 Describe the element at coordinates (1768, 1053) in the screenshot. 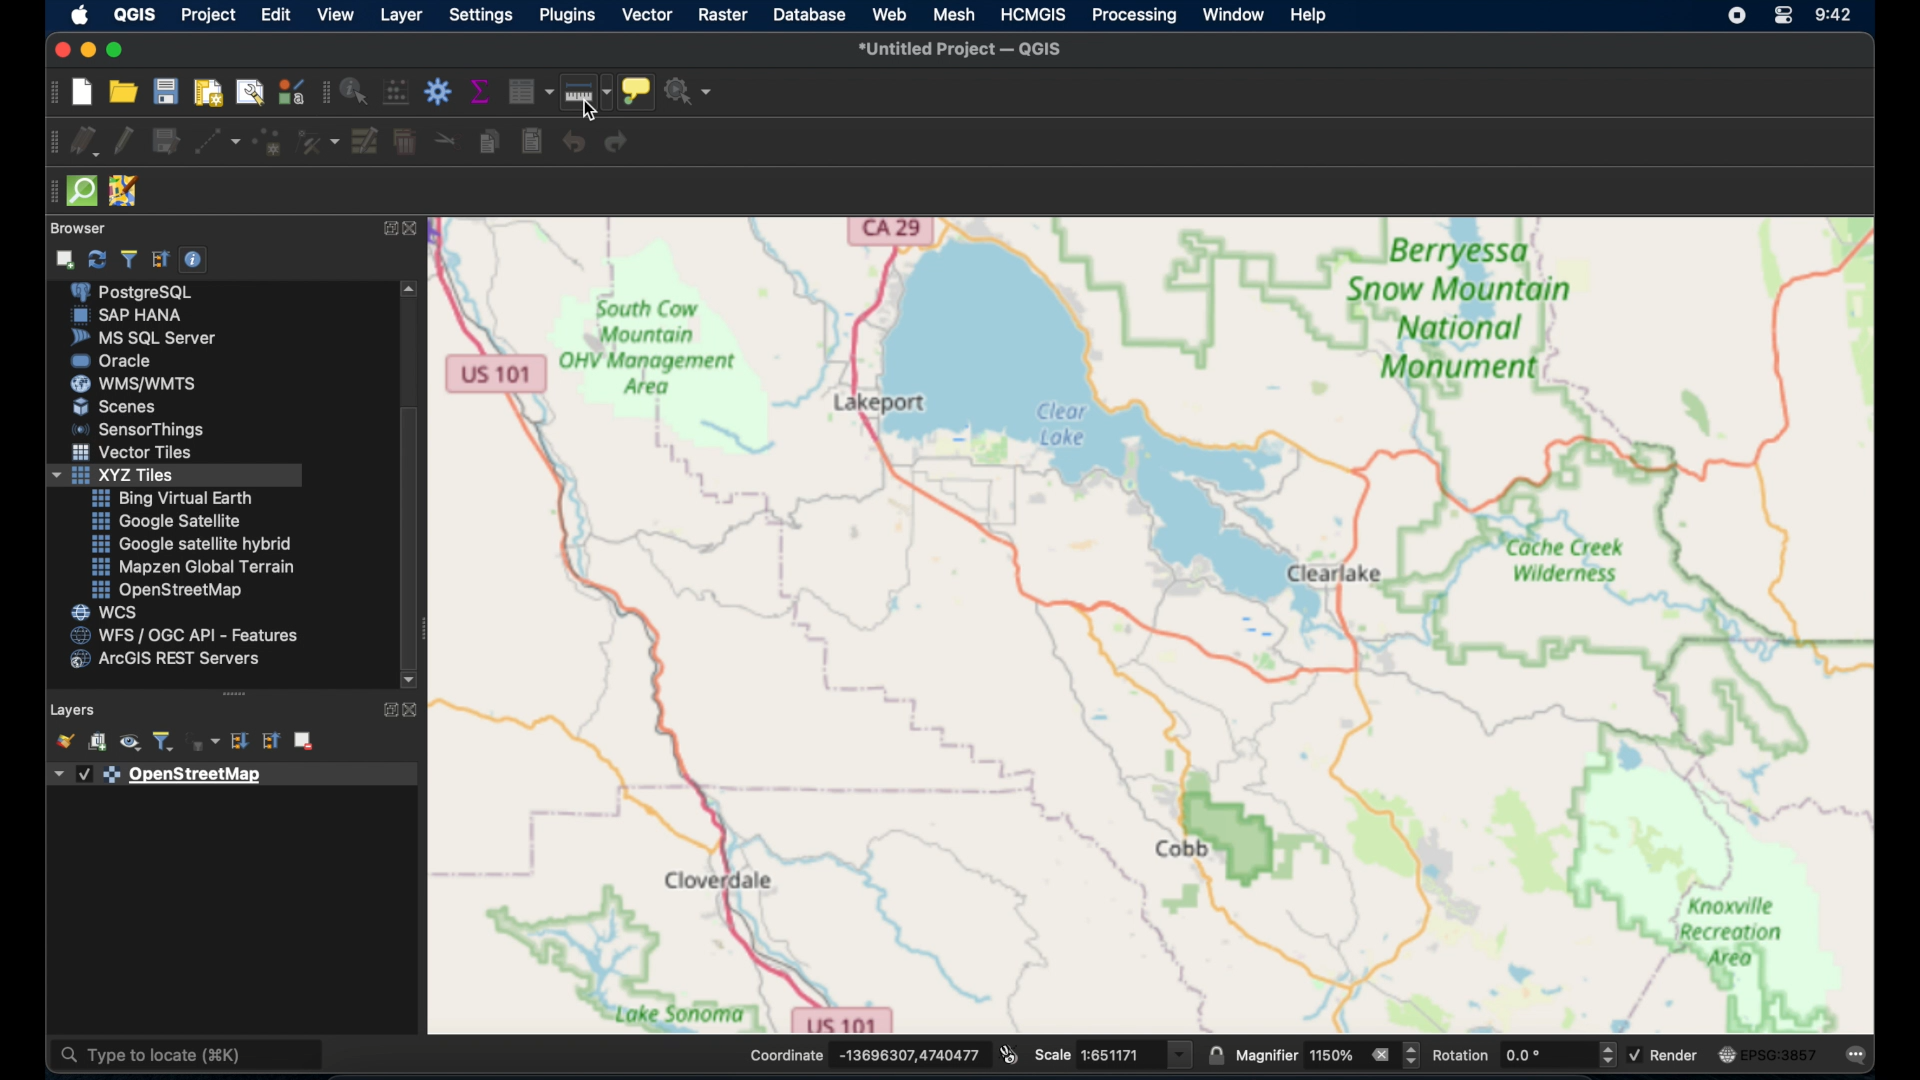

I see `EPSG:3857` at that location.